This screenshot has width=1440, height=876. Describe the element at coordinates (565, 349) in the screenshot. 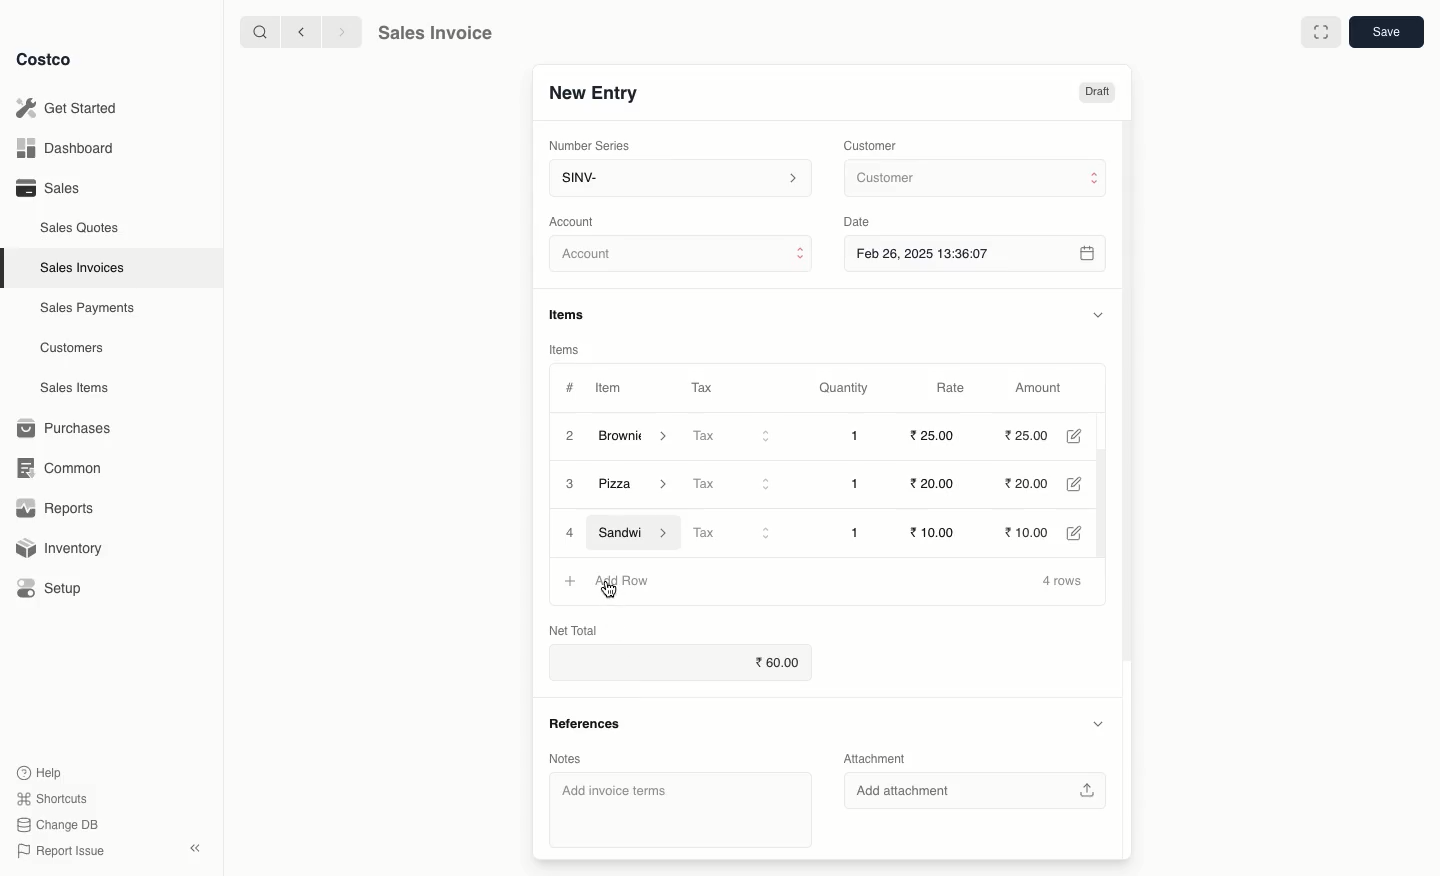

I see `Items` at that location.